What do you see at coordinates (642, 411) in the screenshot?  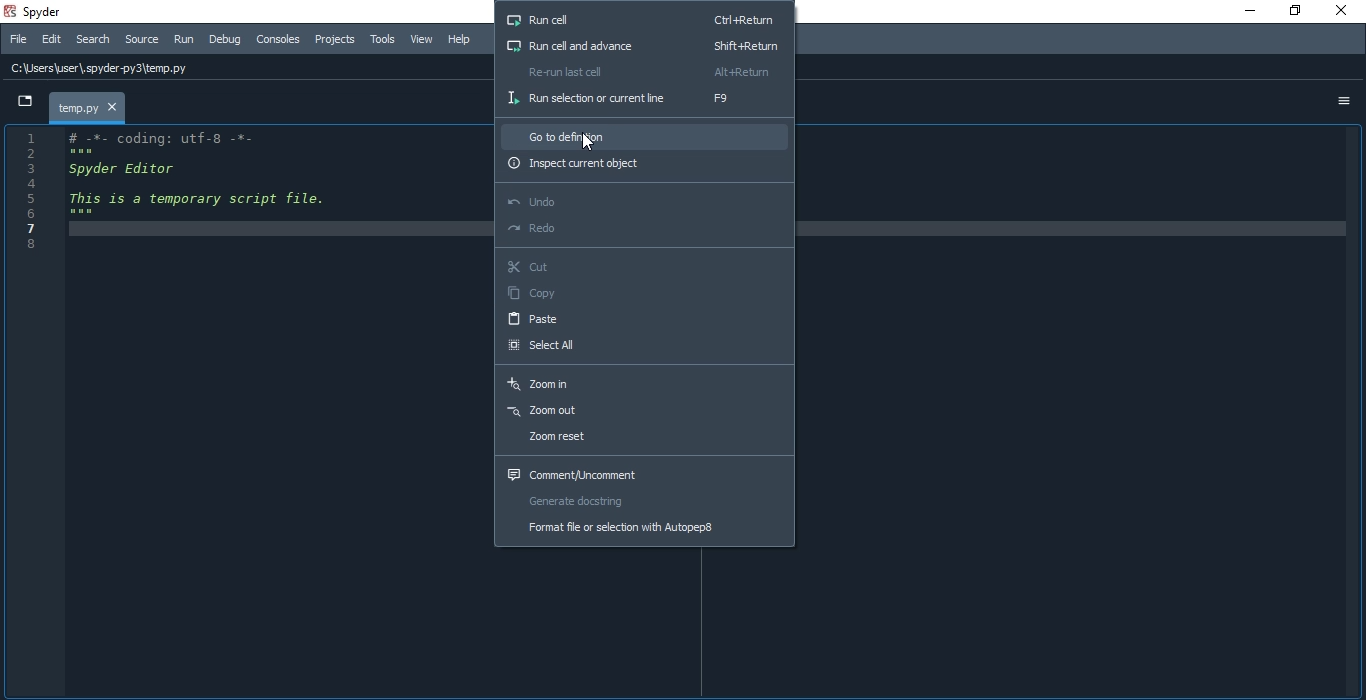 I see `Zoom out` at bounding box center [642, 411].